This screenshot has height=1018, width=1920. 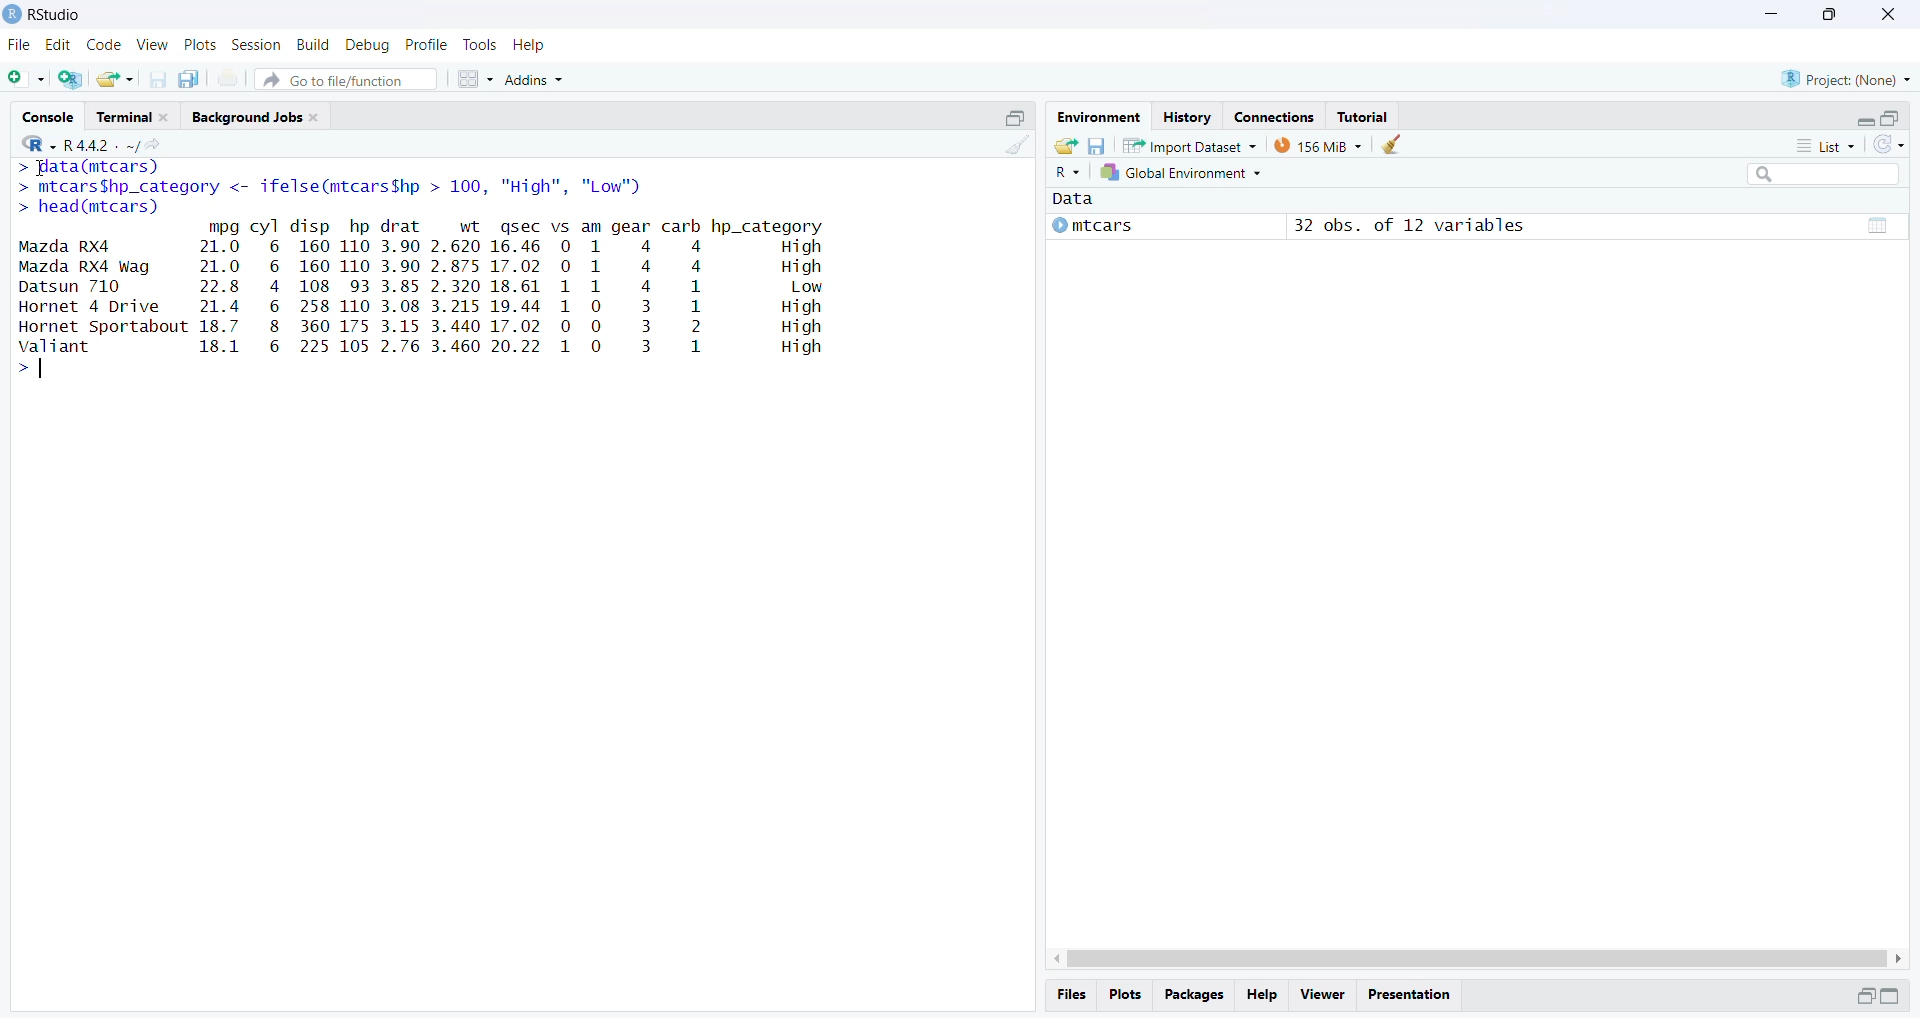 What do you see at coordinates (1889, 17) in the screenshot?
I see `Close` at bounding box center [1889, 17].